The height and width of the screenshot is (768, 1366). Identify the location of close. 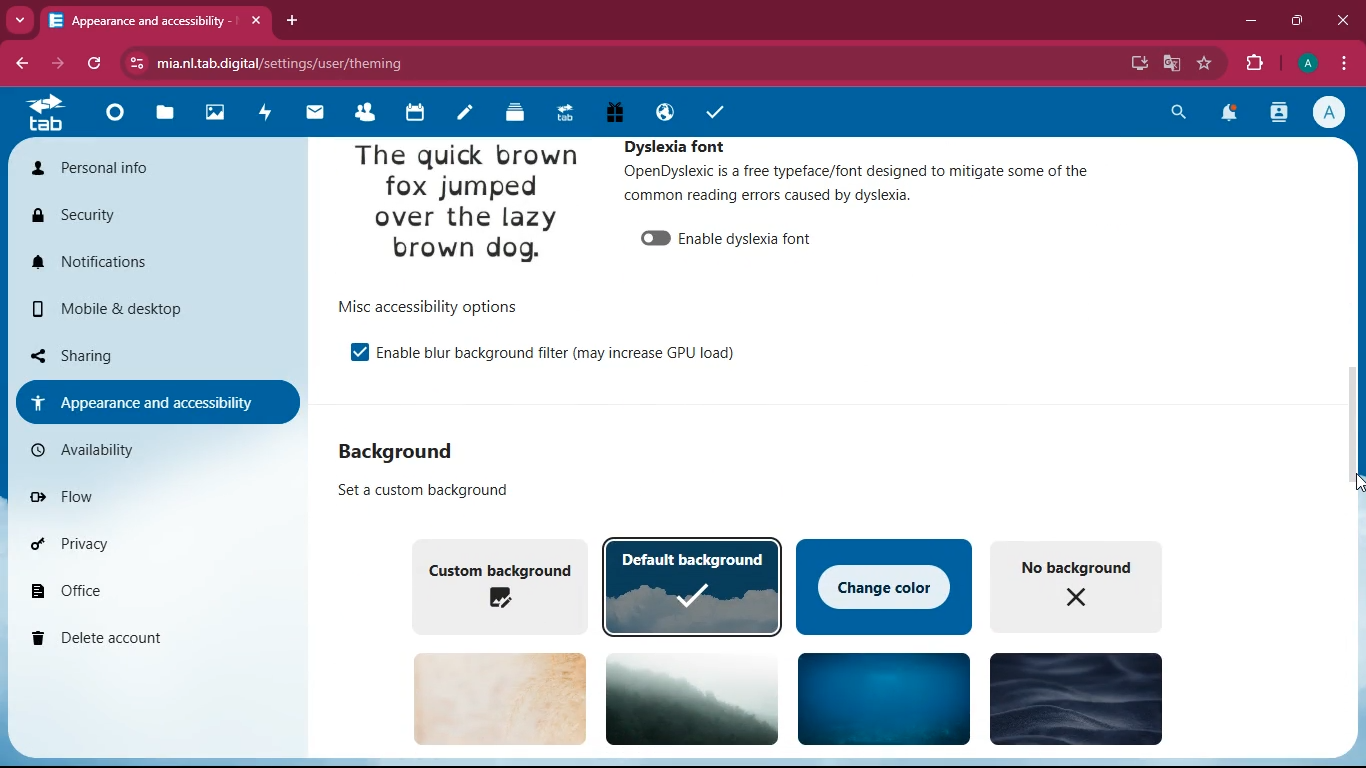
(1344, 21).